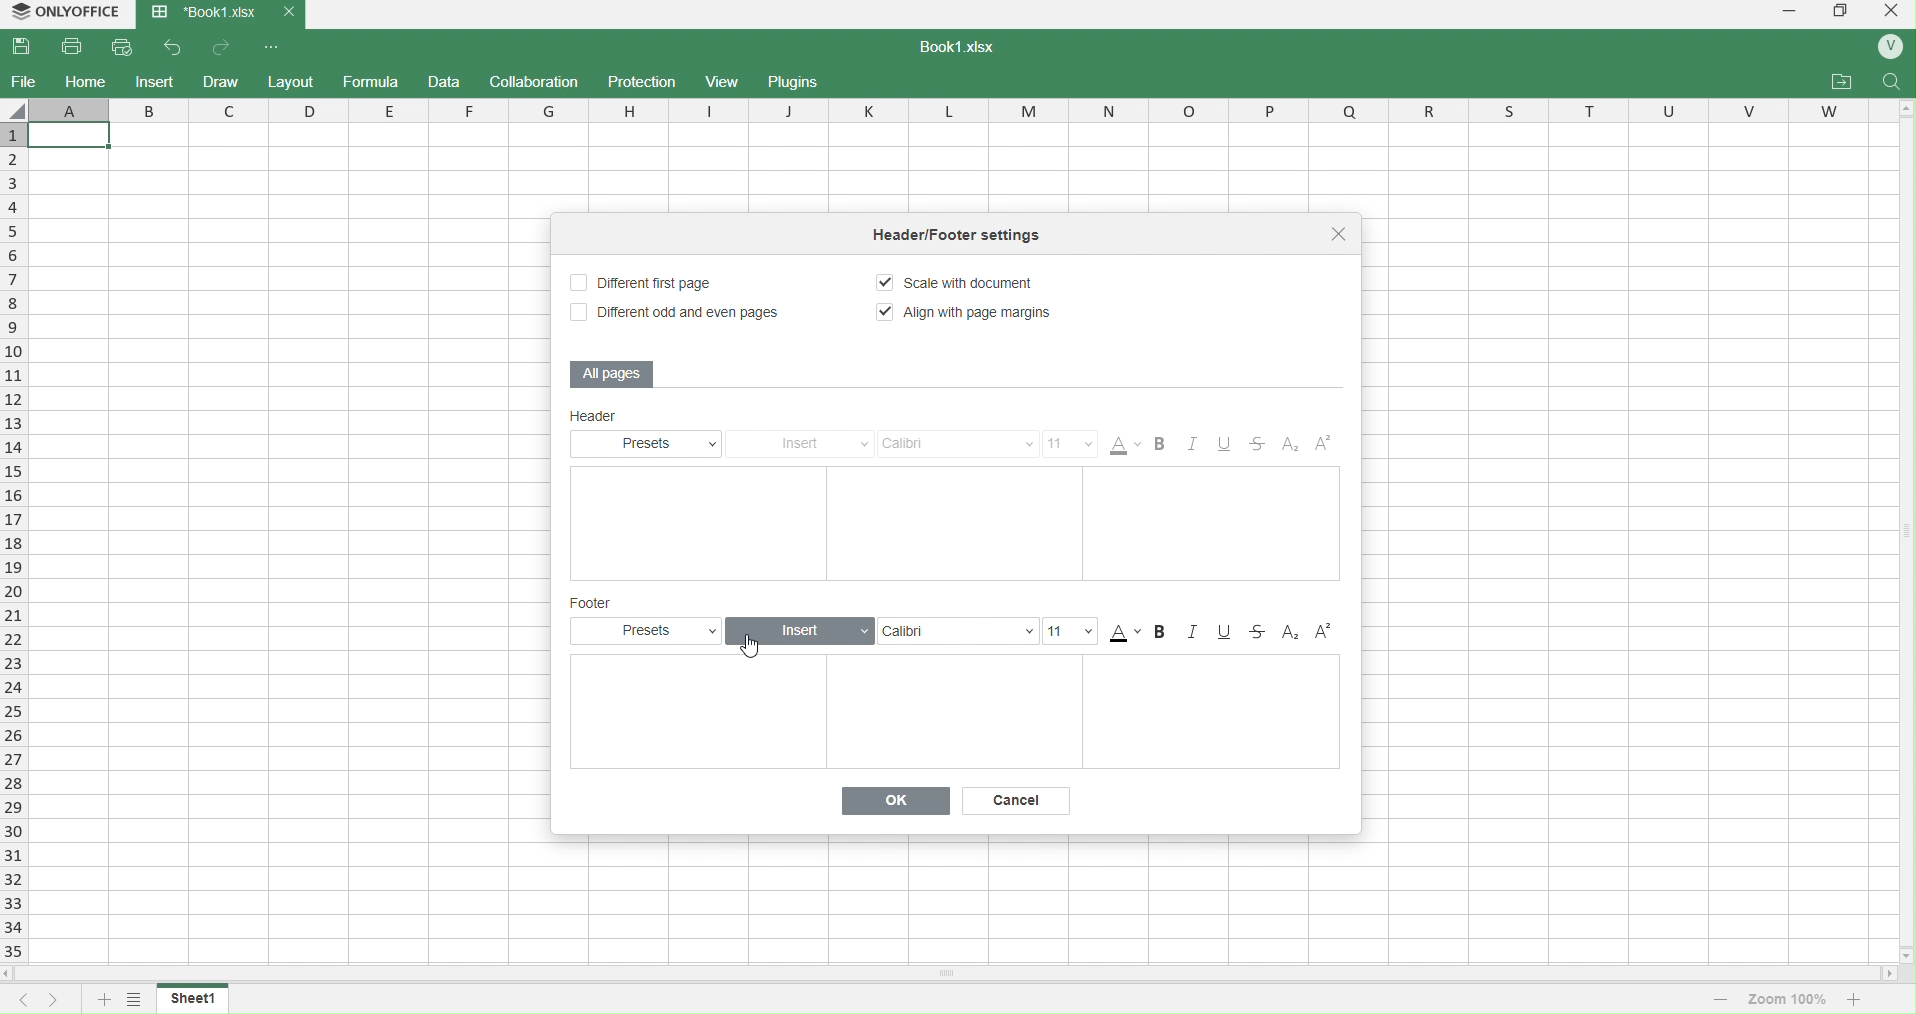 Image resolution: width=1916 pixels, height=1014 pixels. What do you see at coordinates (652, 630) in the screenshot?
I see `Presets` at bounding box center [652, 630].